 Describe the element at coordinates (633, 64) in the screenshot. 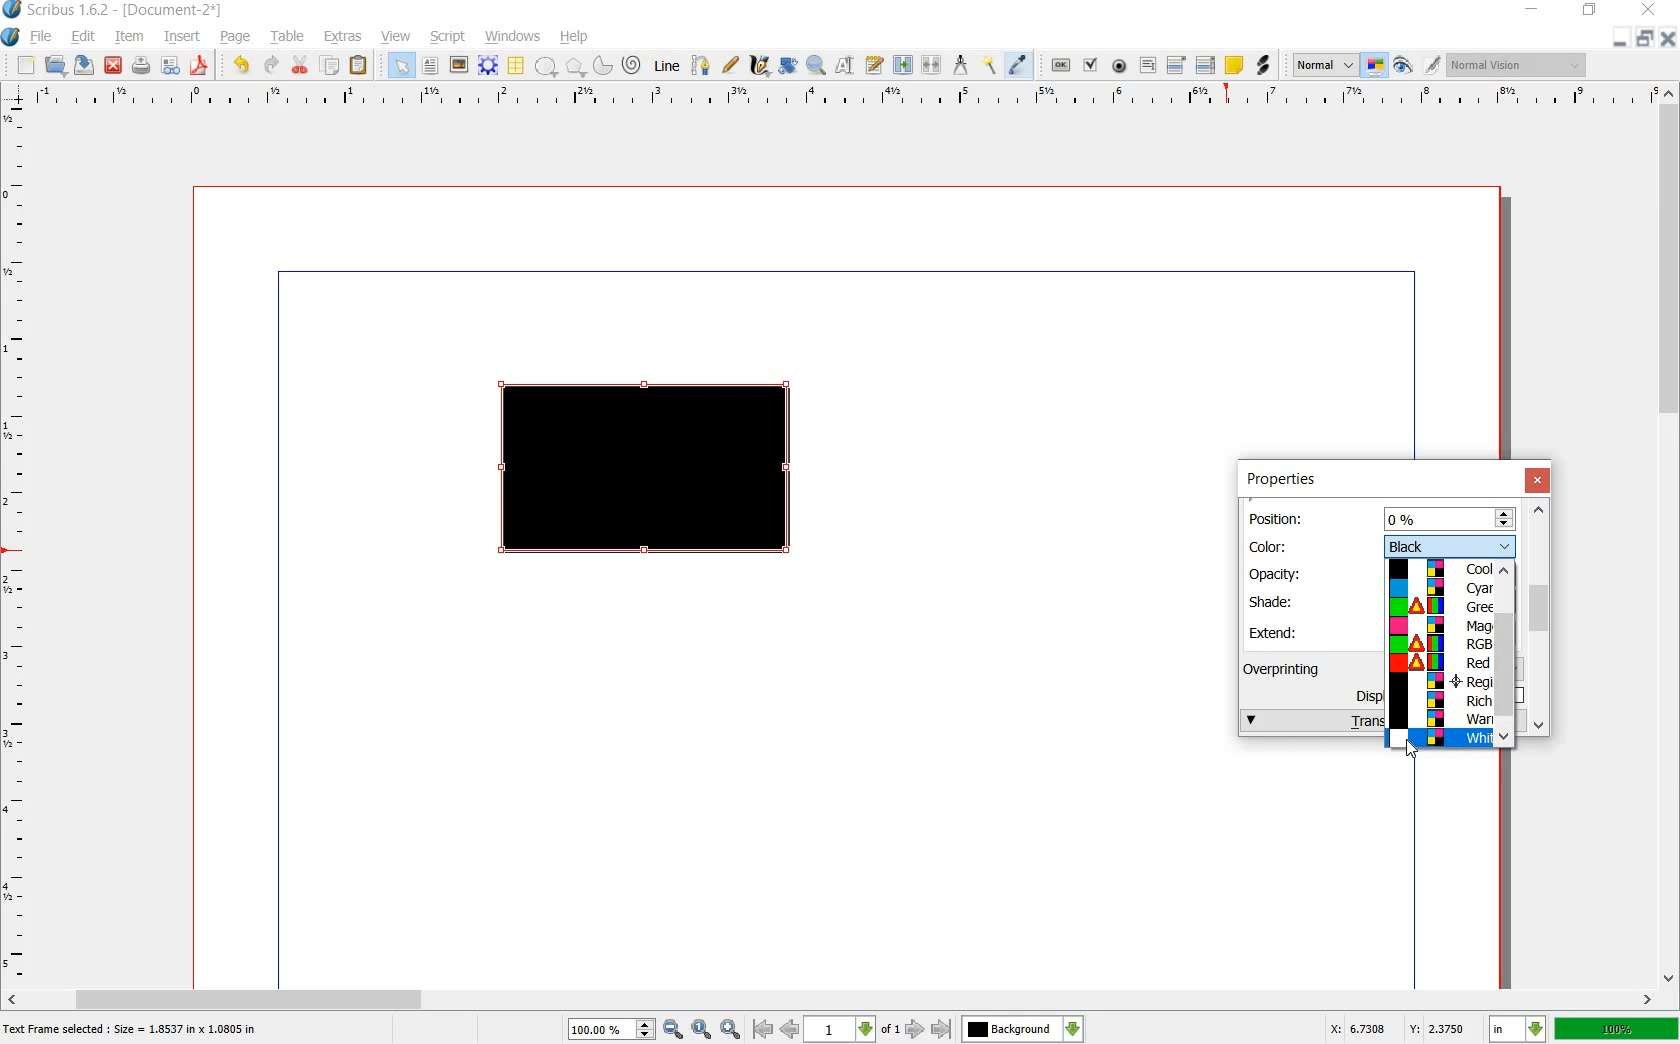

I see `spiral` at that location.